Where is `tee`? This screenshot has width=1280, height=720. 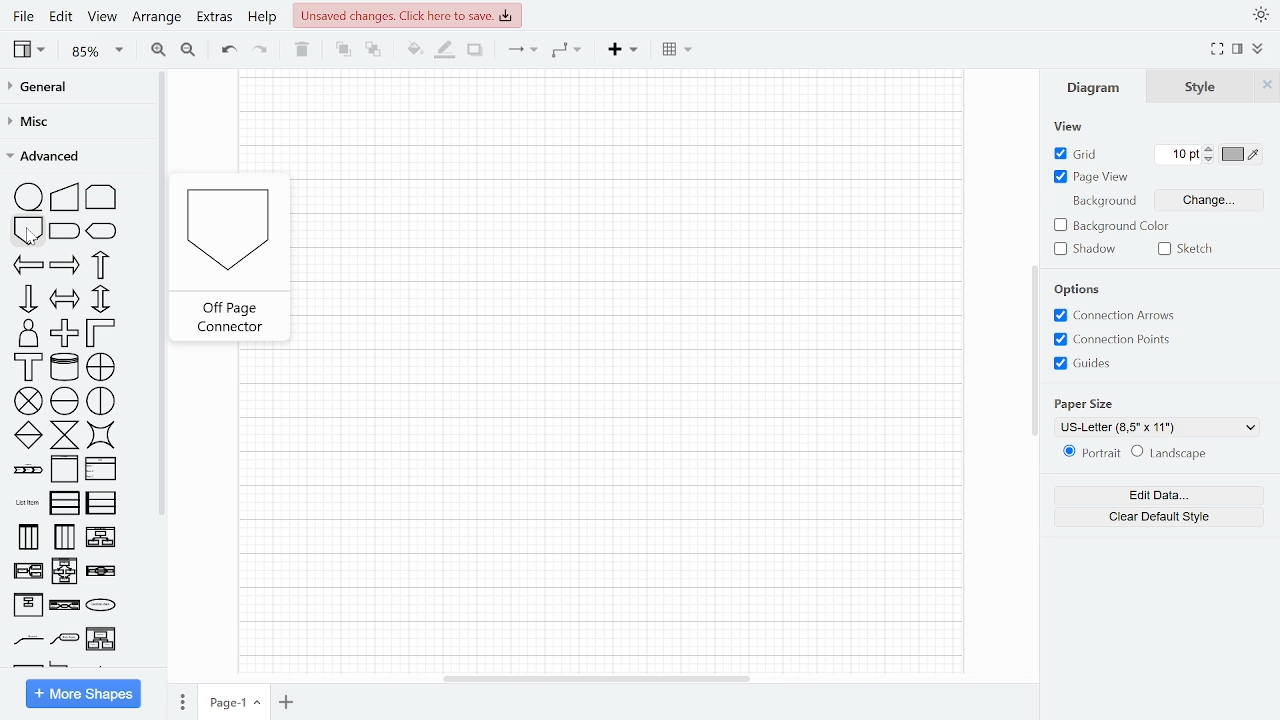 tee is located at coordinates (29, 367).